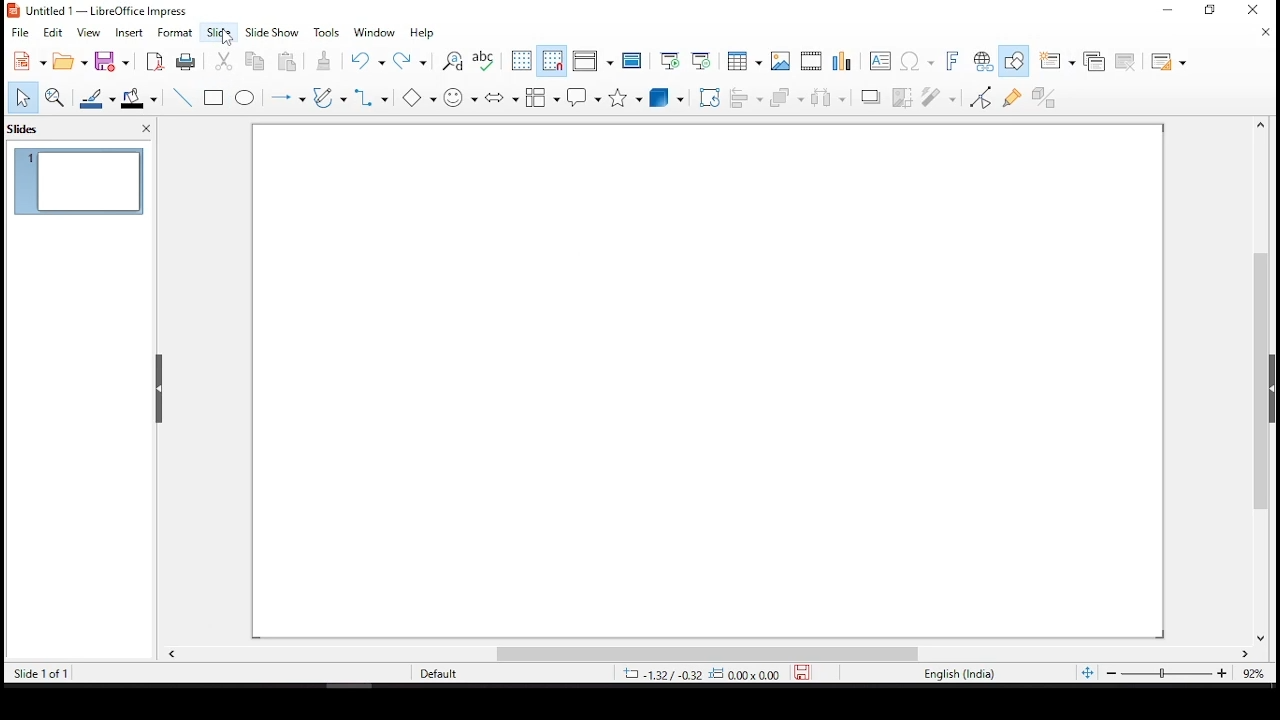  I want to click on close window, so click(1258, 11).